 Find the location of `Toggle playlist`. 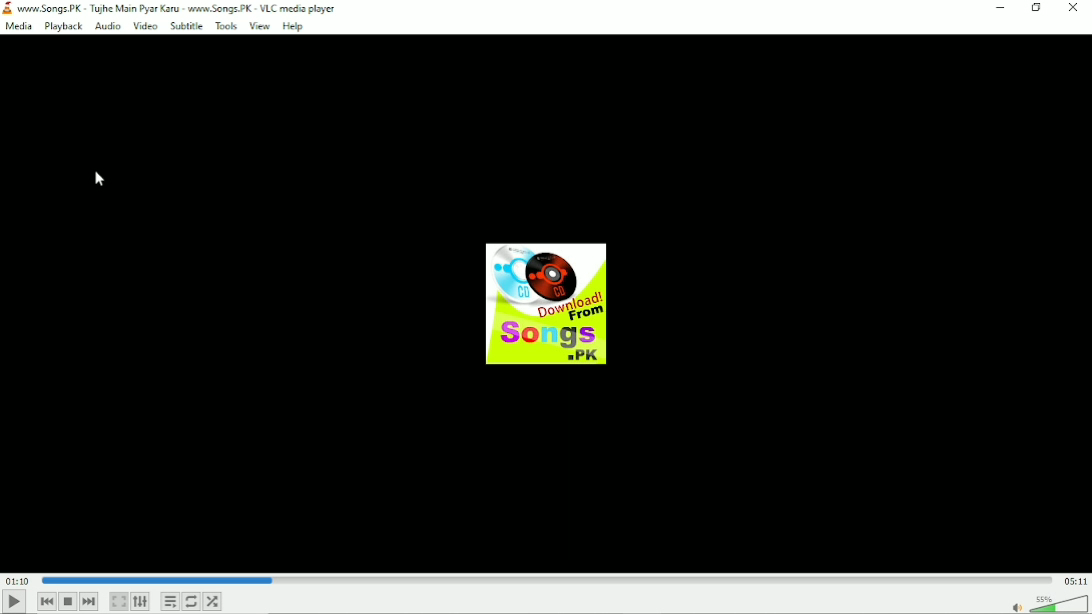

Toggle playlist is located at coordinates (170, 600).